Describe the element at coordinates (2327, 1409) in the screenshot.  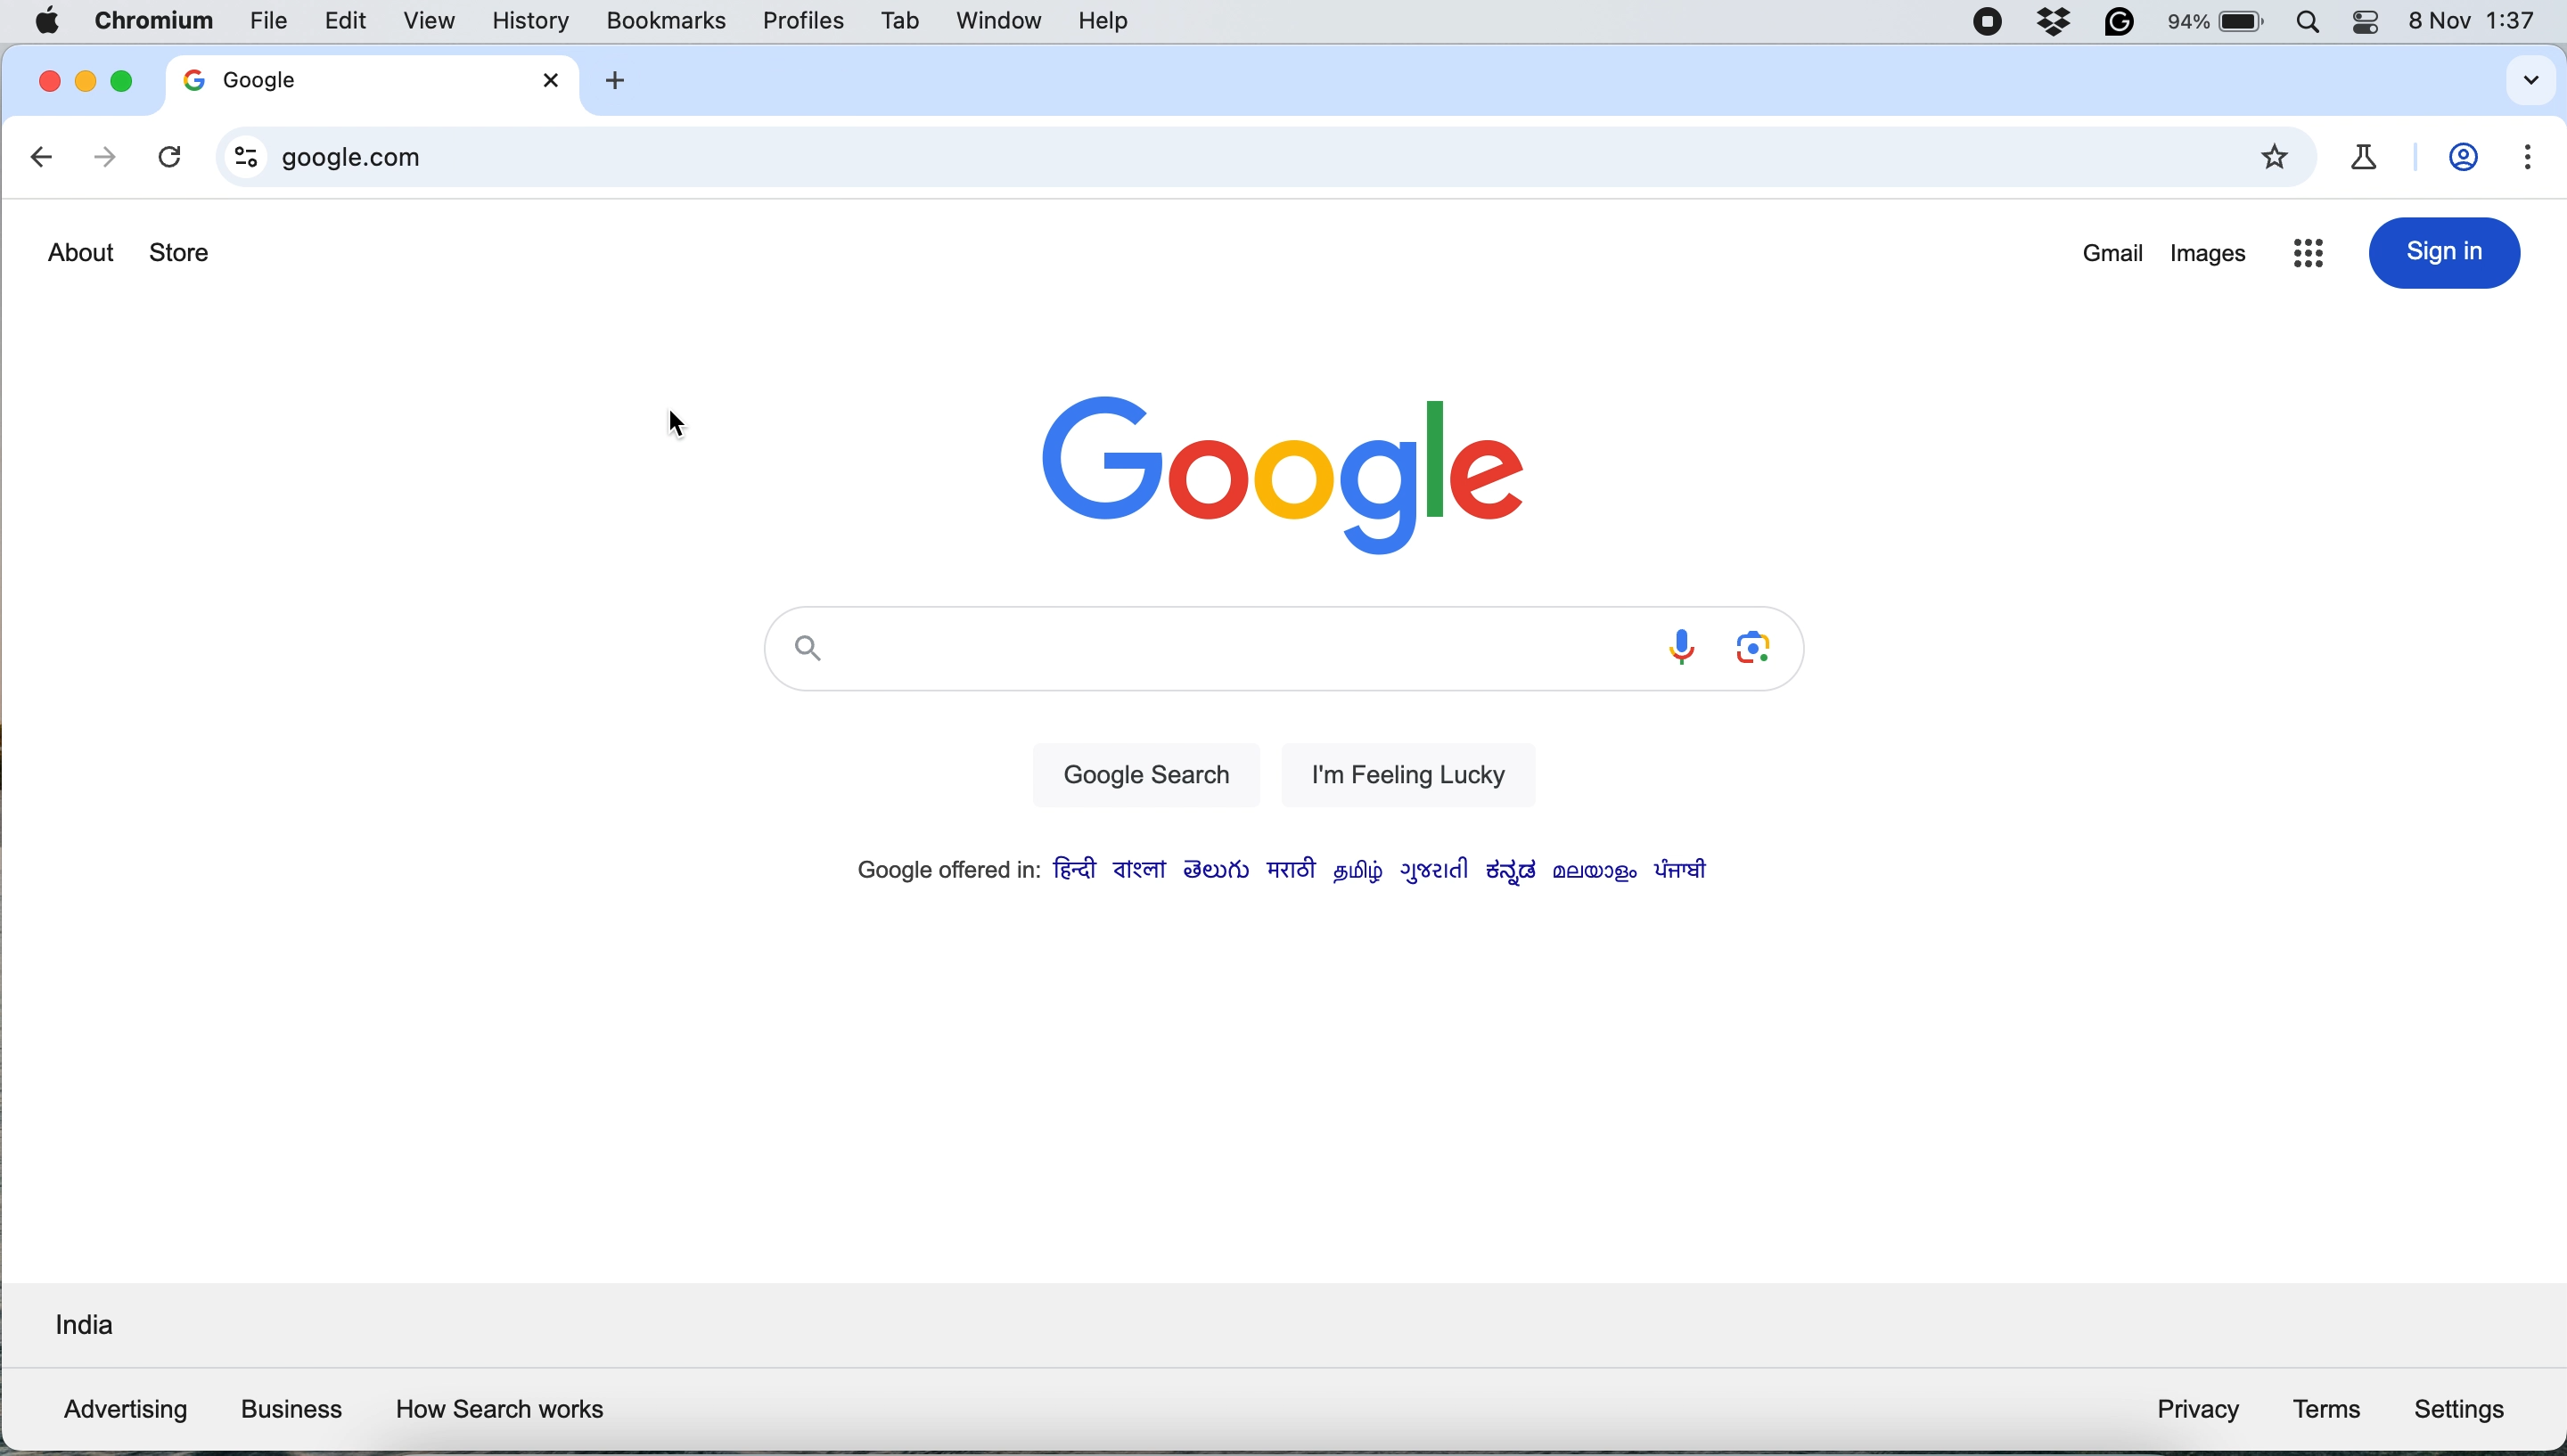
I see `terms` at that location.